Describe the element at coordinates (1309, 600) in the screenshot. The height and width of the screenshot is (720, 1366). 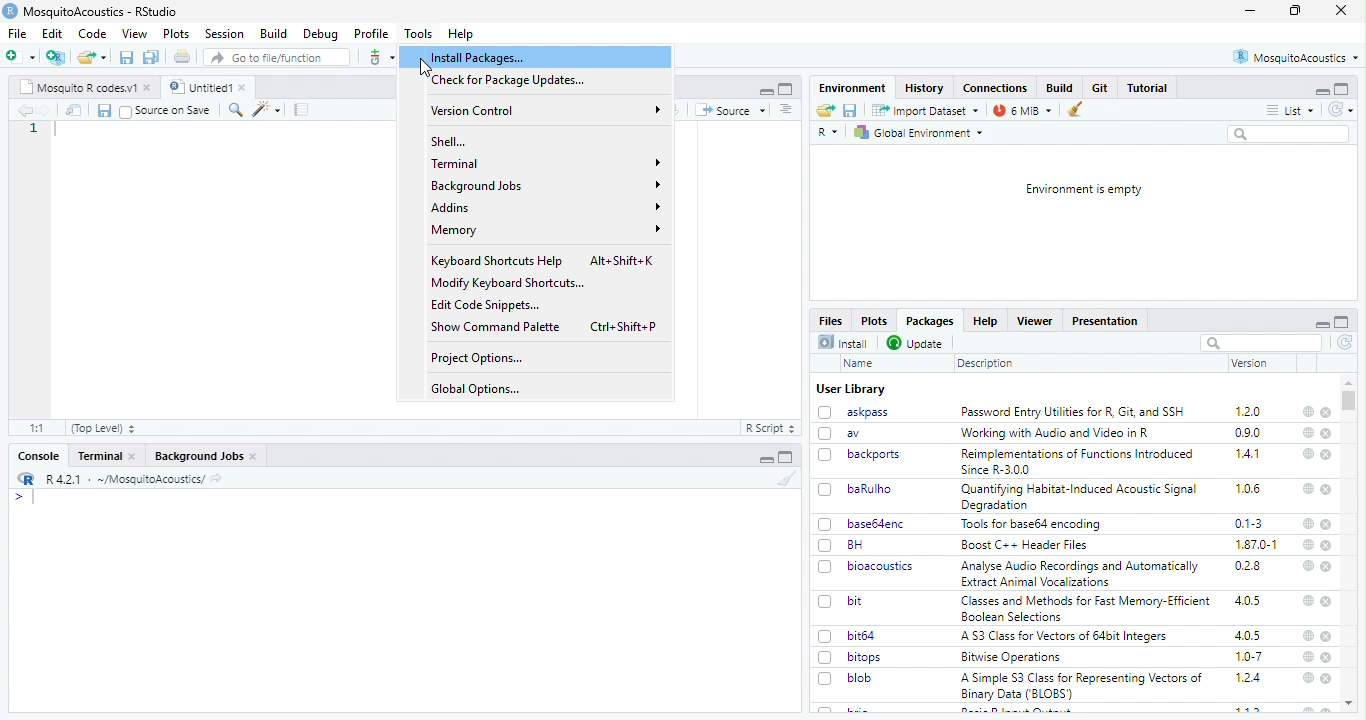
I see `web` at that location.